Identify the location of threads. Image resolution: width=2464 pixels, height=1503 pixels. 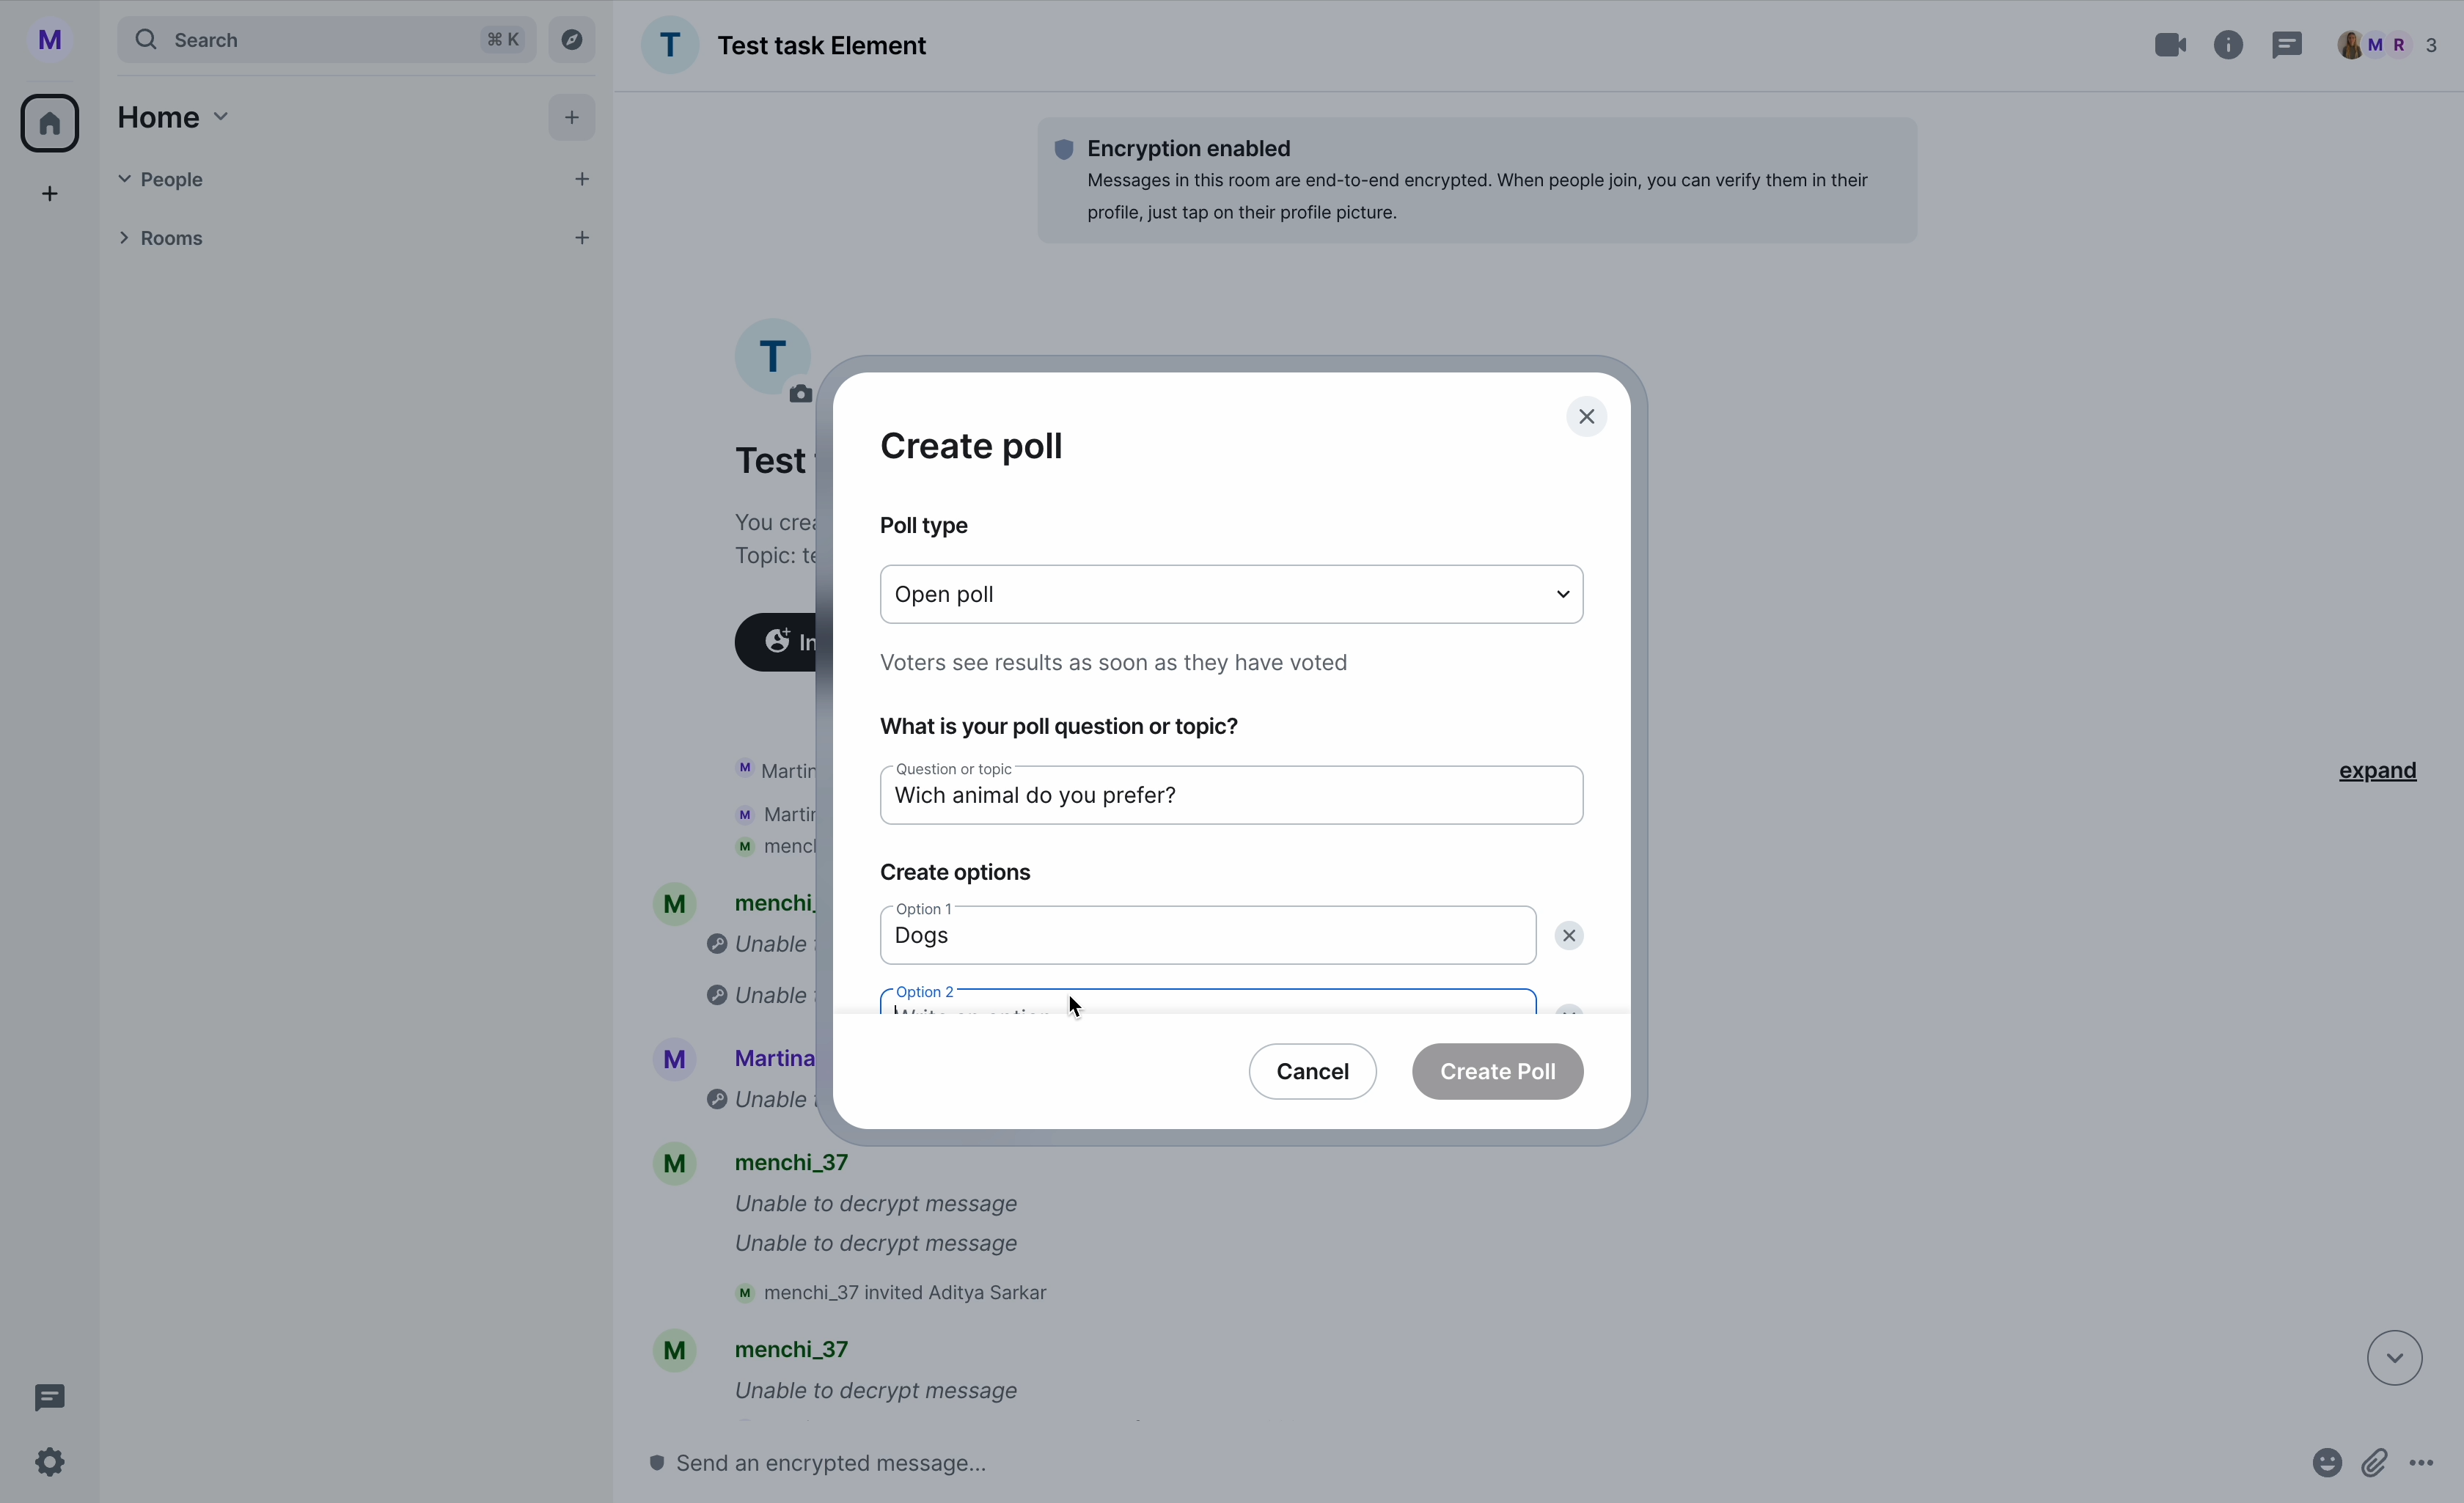
(2285, 48).